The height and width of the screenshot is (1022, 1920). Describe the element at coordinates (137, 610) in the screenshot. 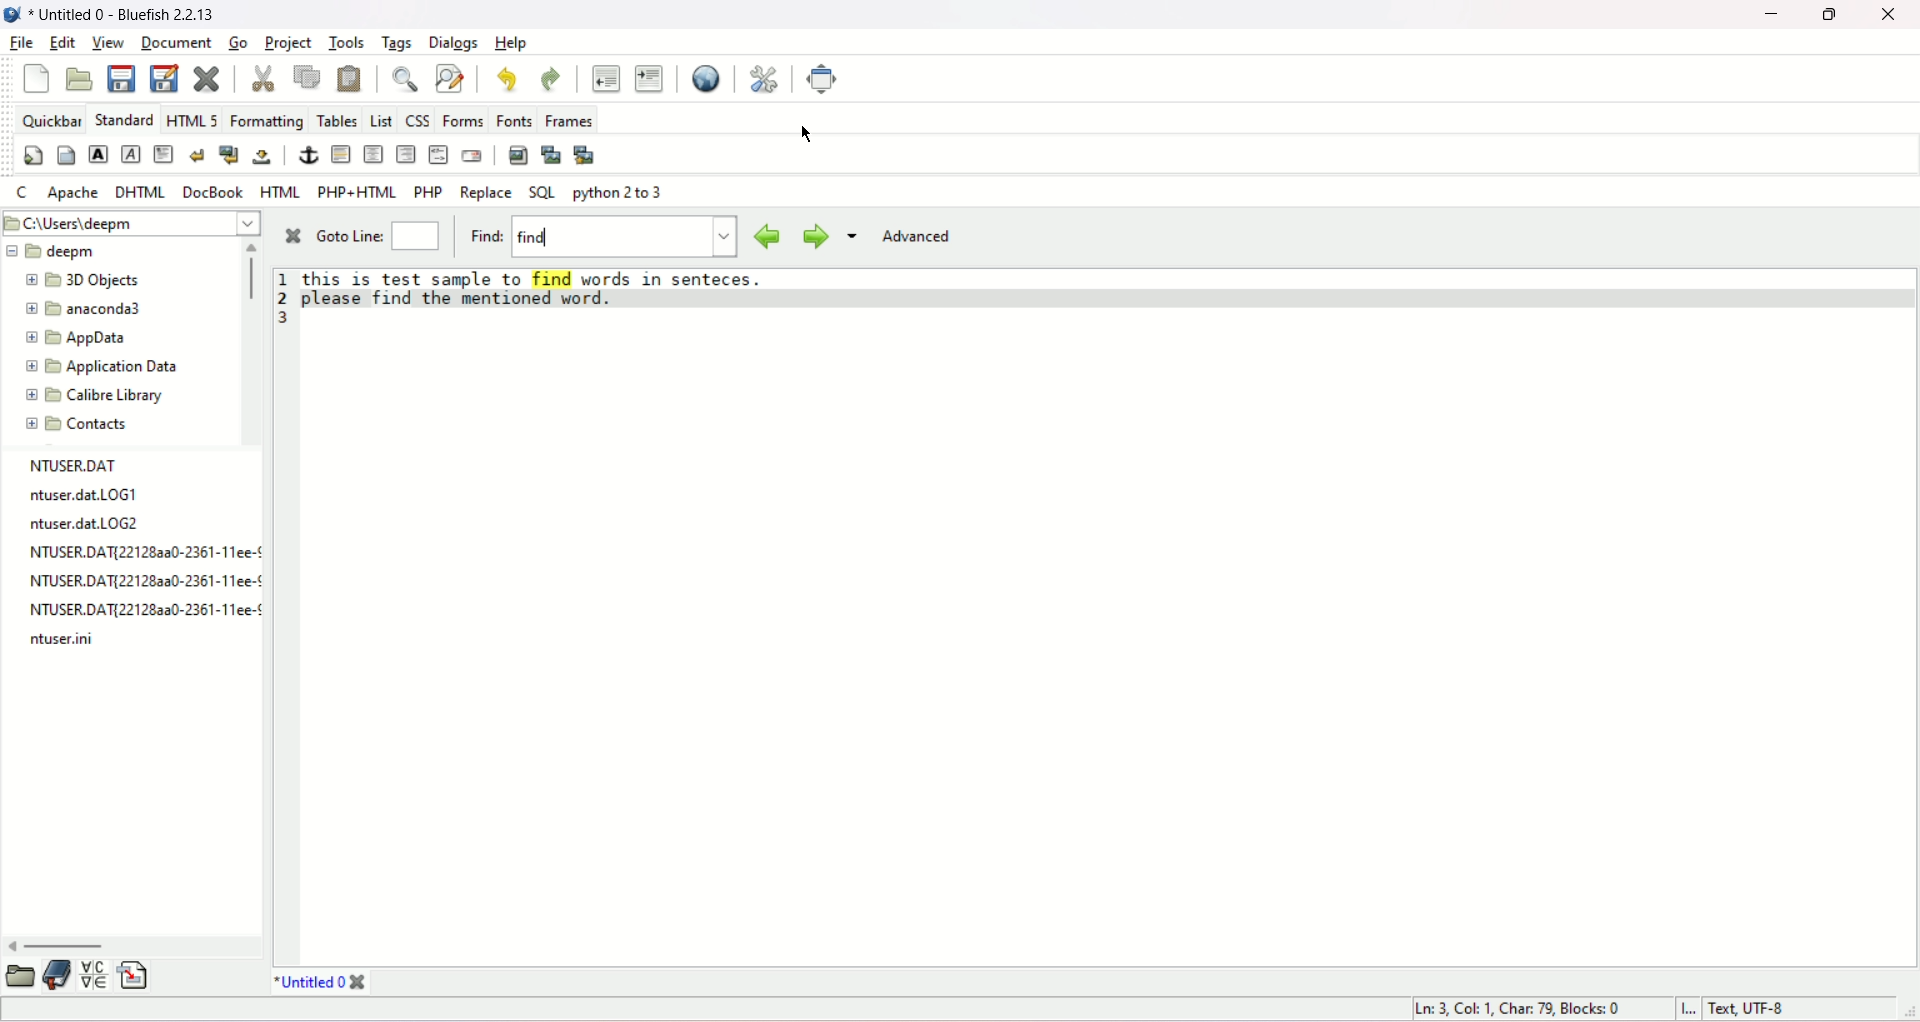

I see `NTUSER.DAT{22128320-2361-11ee-¢` at that location.